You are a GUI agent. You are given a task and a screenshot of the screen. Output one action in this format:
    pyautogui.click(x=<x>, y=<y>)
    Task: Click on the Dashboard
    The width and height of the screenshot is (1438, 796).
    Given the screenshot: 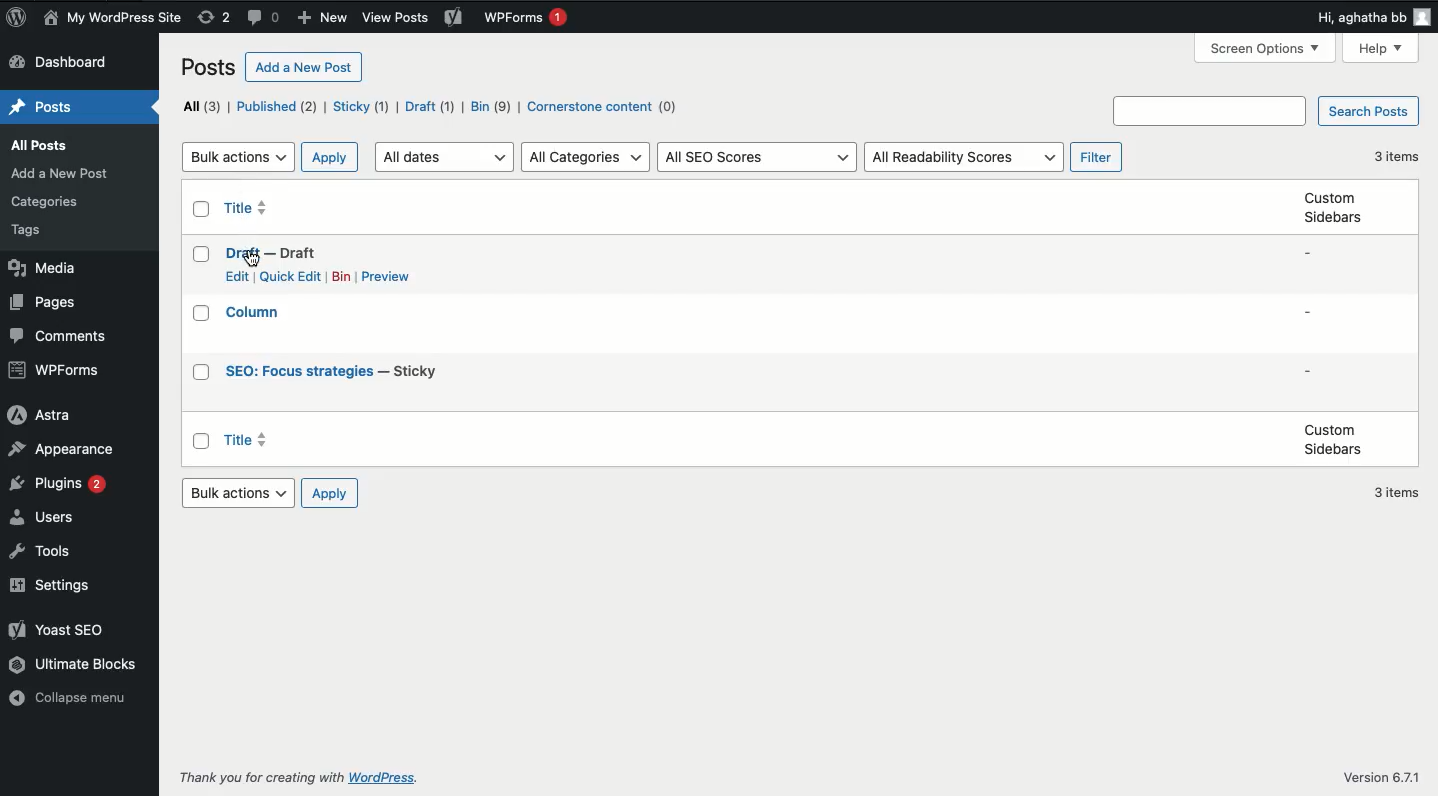 What is the action you would take?
    pyautogui.click(x=64, y=62)
    